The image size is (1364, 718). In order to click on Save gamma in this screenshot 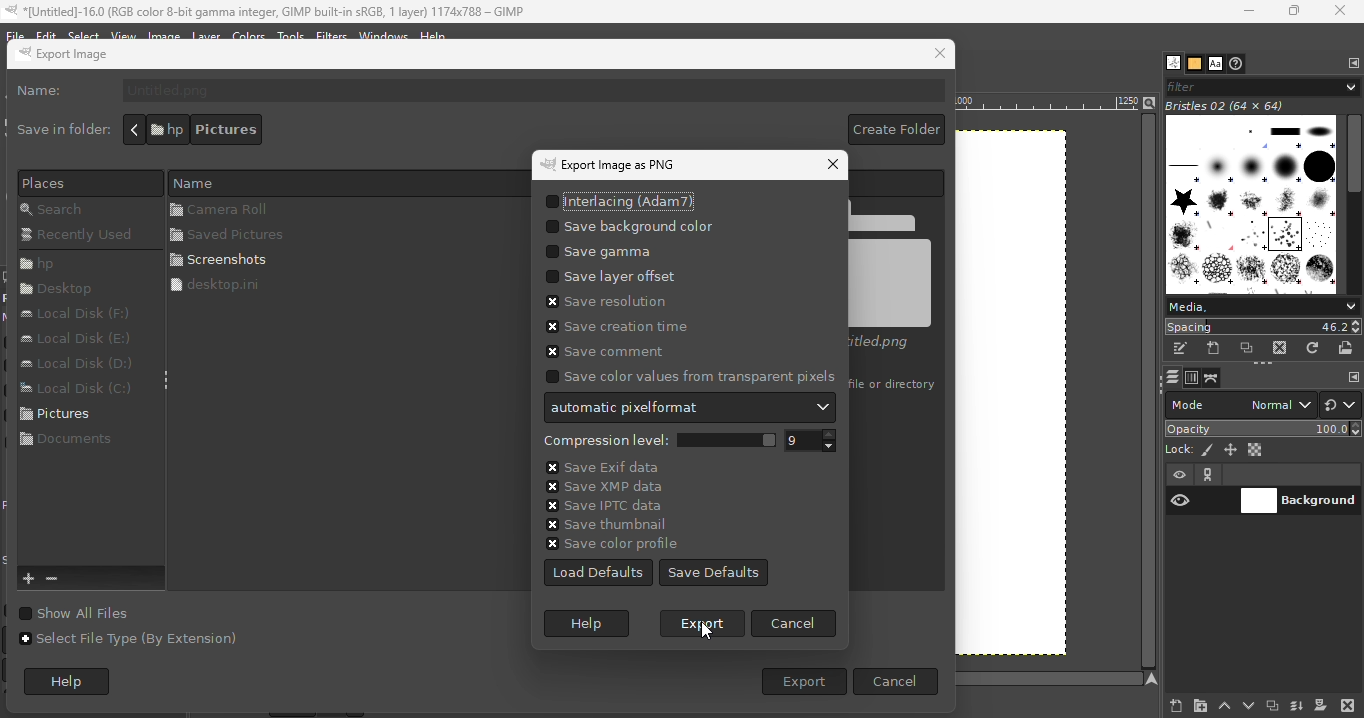, I will do `click(615, 250)`.